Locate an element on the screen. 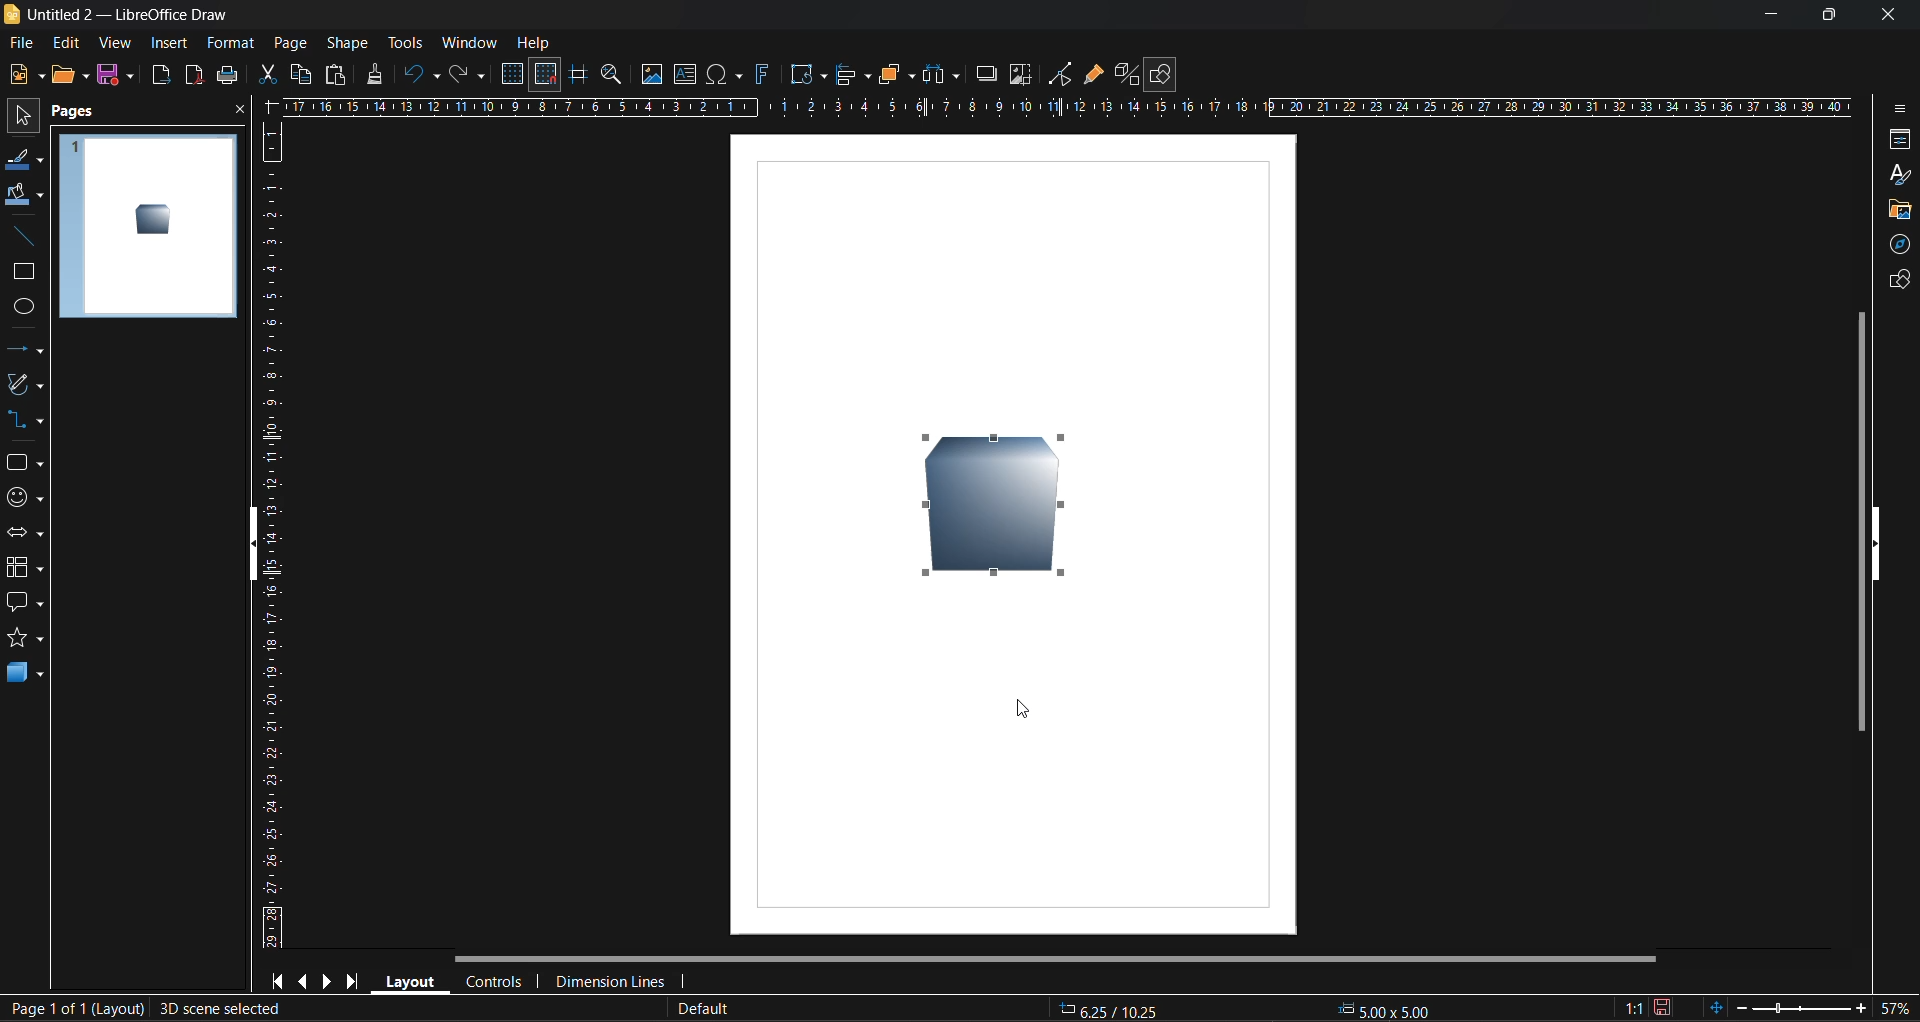  cube inserted is located at coordinates (1001, 509).